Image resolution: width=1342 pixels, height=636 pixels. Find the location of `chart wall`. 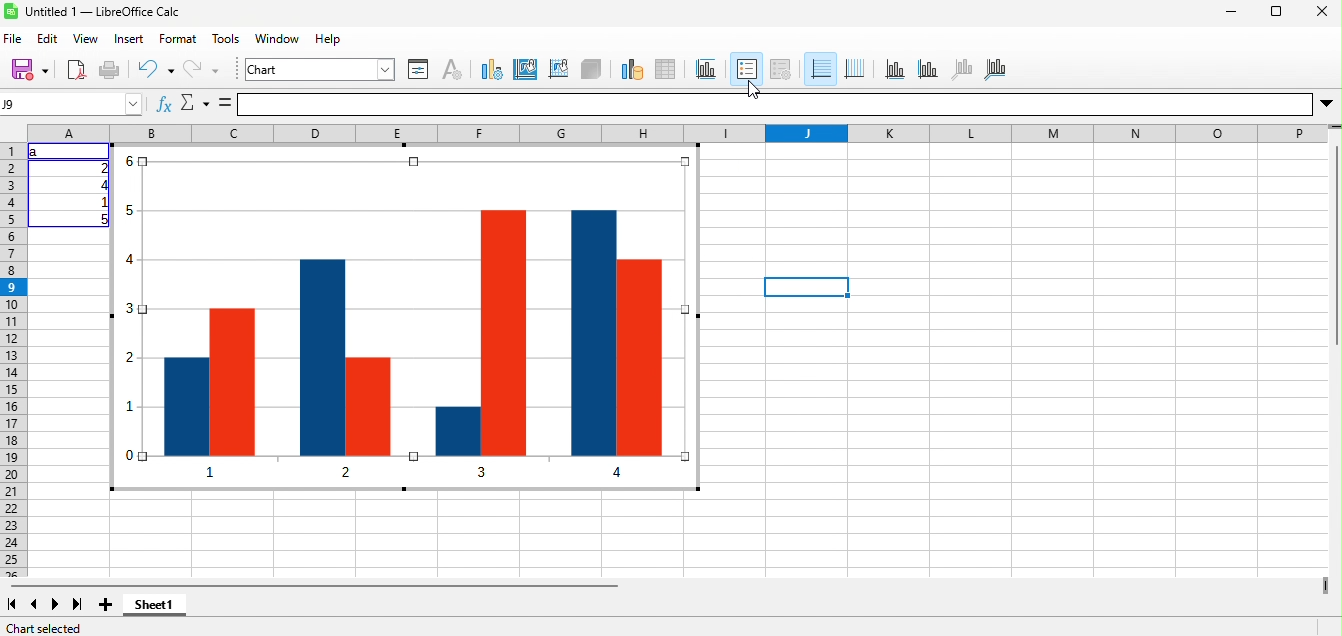

chart wall is located at coordinates (559, 70).